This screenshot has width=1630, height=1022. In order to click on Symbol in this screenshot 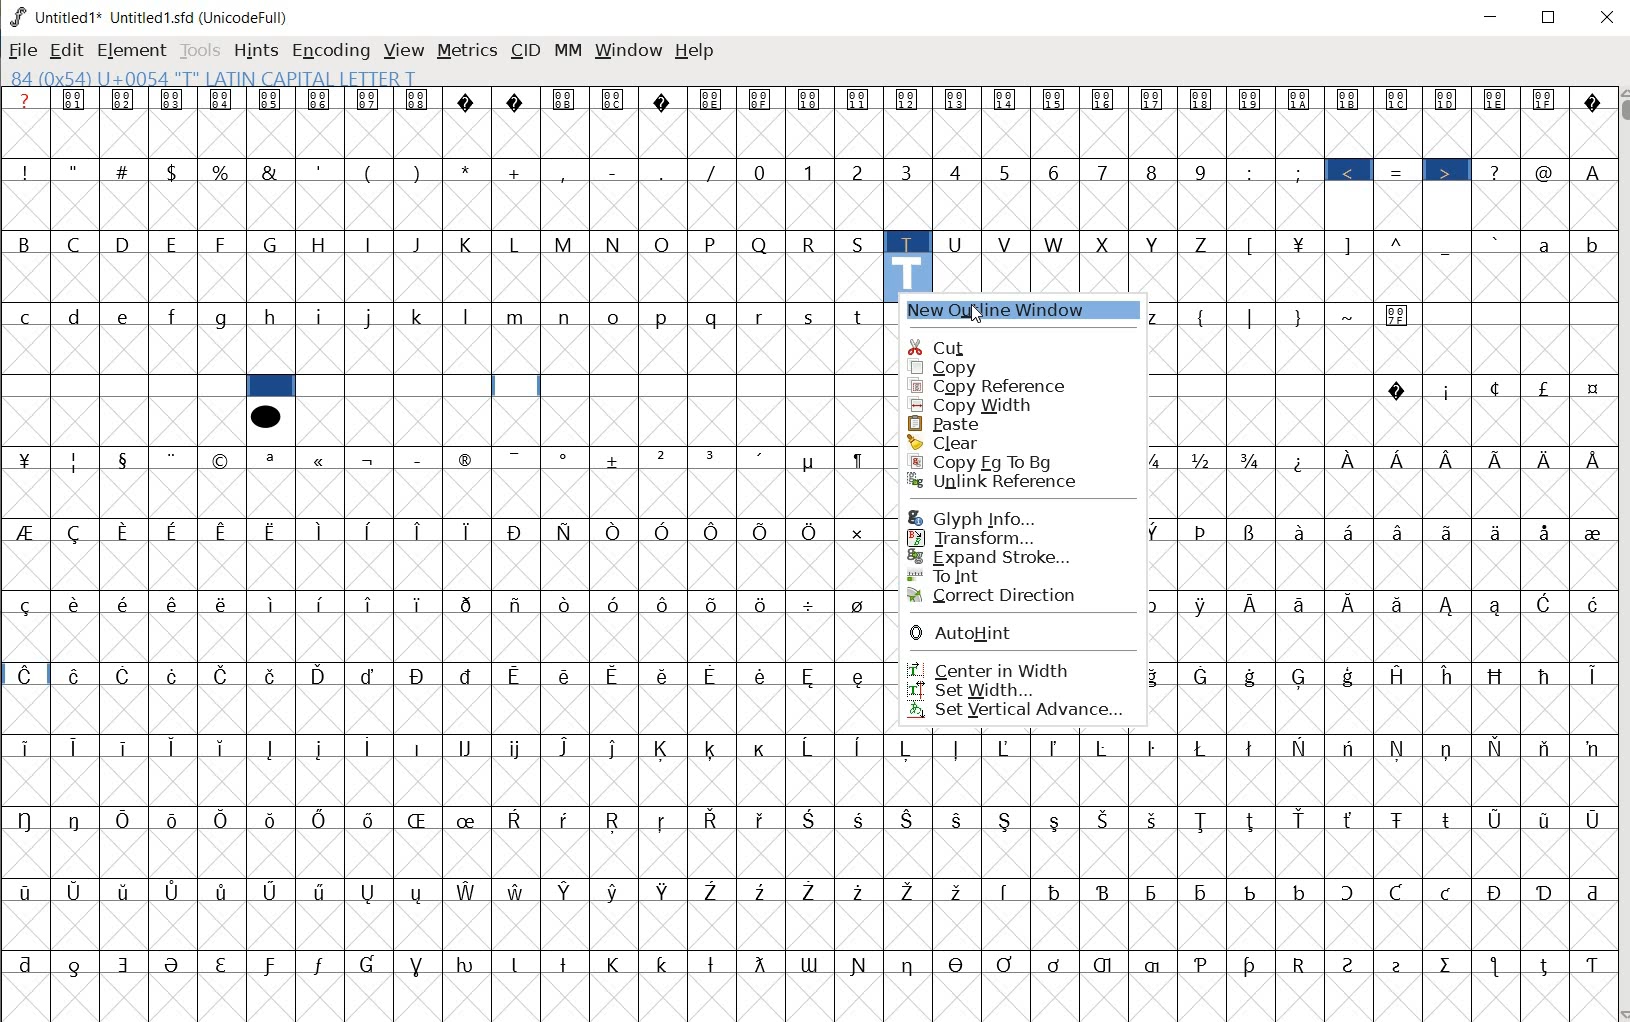, I will do `click(224, 891)`.